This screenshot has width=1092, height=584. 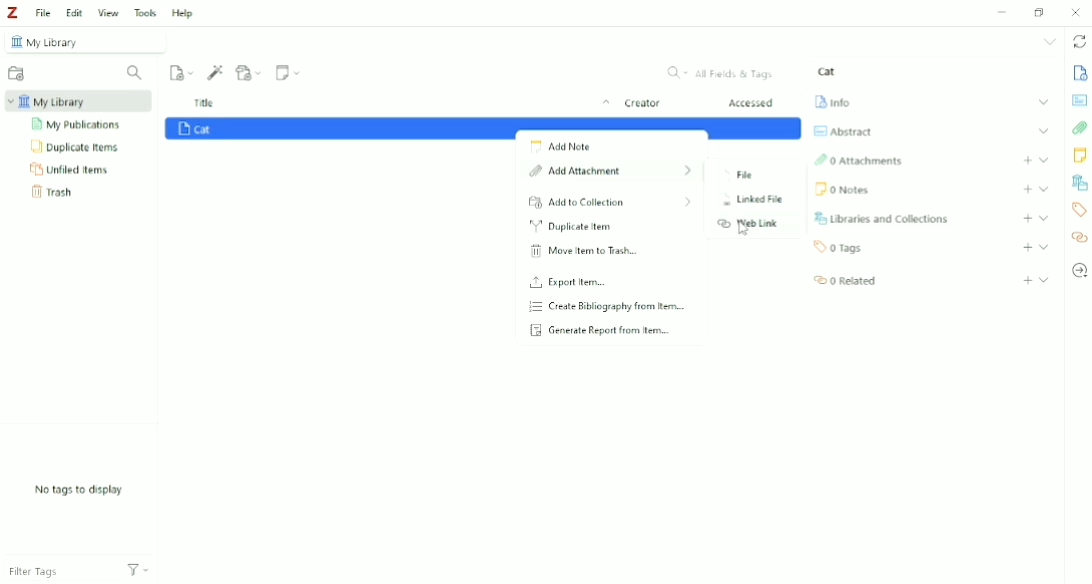 What do you see at coordinates (843, 279) in the screenshot?
I see `Related` at bounding box center [843, 279].